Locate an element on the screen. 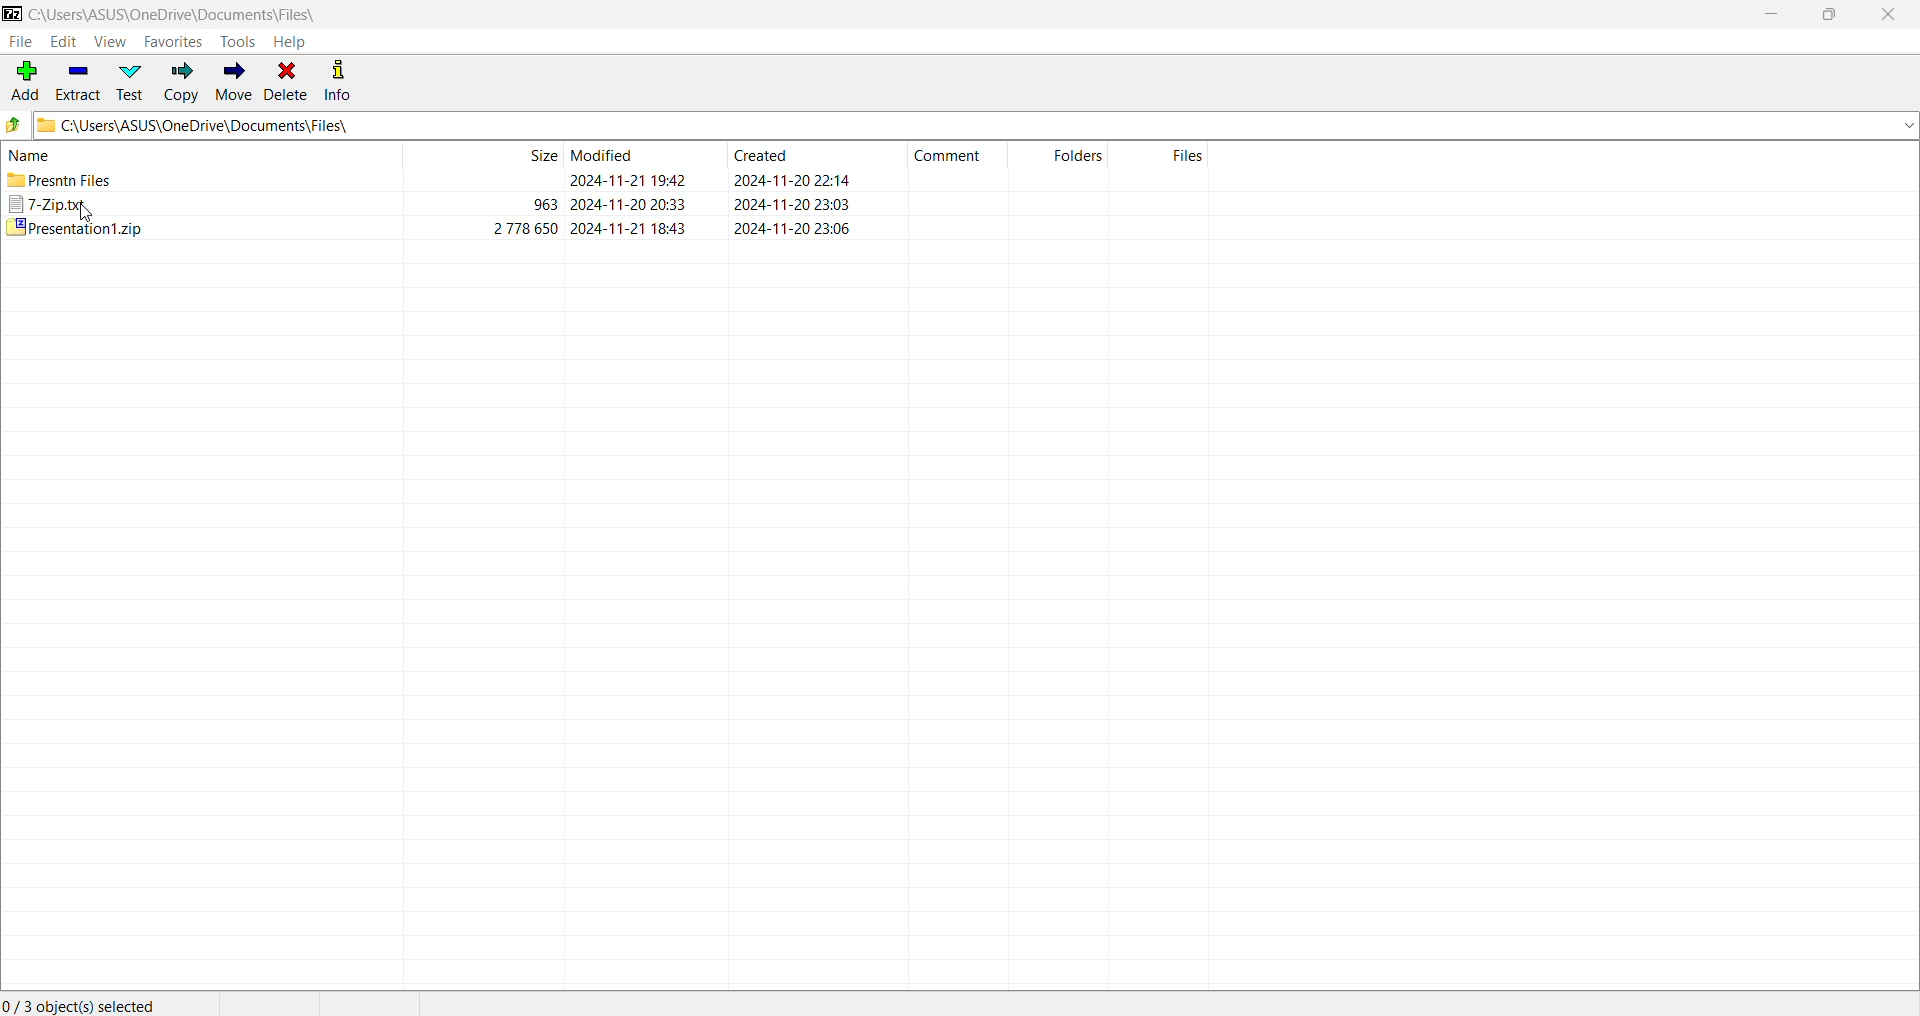 The width and height of the screenshot is (1920, 1016). Test is located at coordinates (128, 83).